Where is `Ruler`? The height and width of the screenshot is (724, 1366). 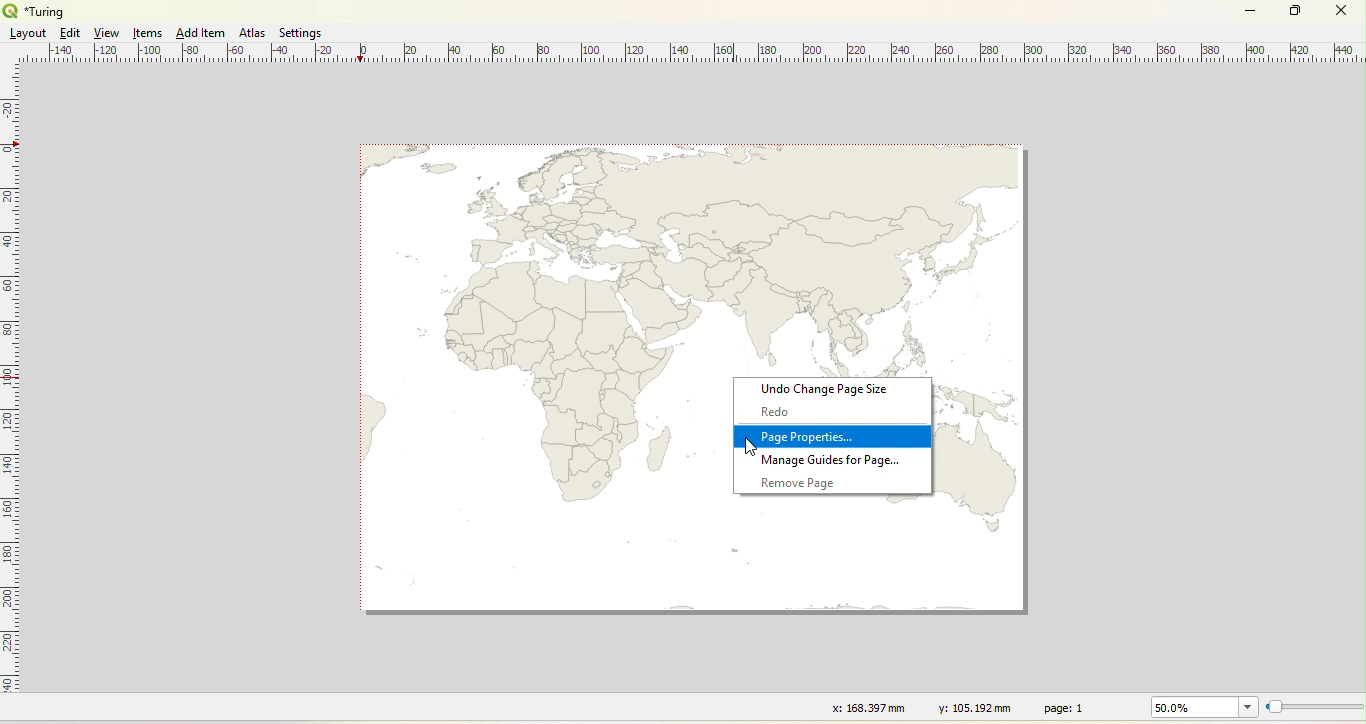 Ruler is located at coordinates (11, 391).